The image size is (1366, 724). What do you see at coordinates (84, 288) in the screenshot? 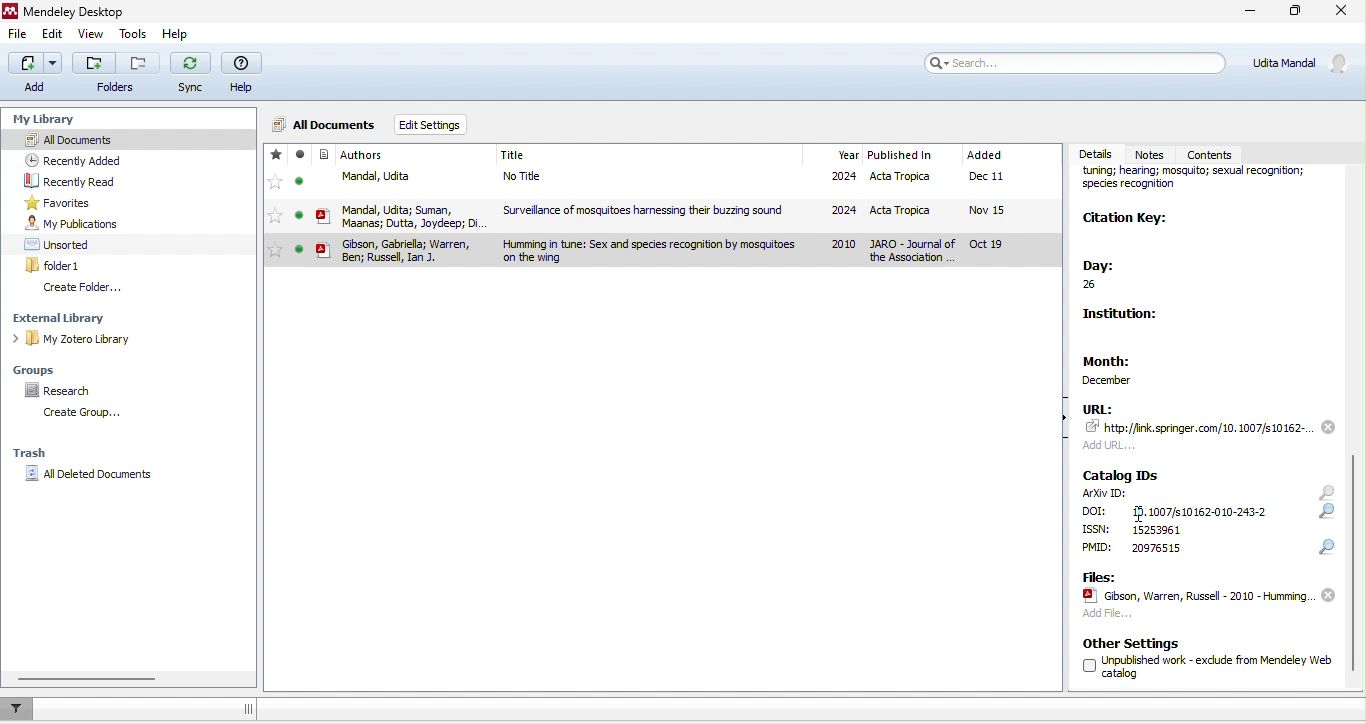
I see `create folder` at bounding box center [84, 288].